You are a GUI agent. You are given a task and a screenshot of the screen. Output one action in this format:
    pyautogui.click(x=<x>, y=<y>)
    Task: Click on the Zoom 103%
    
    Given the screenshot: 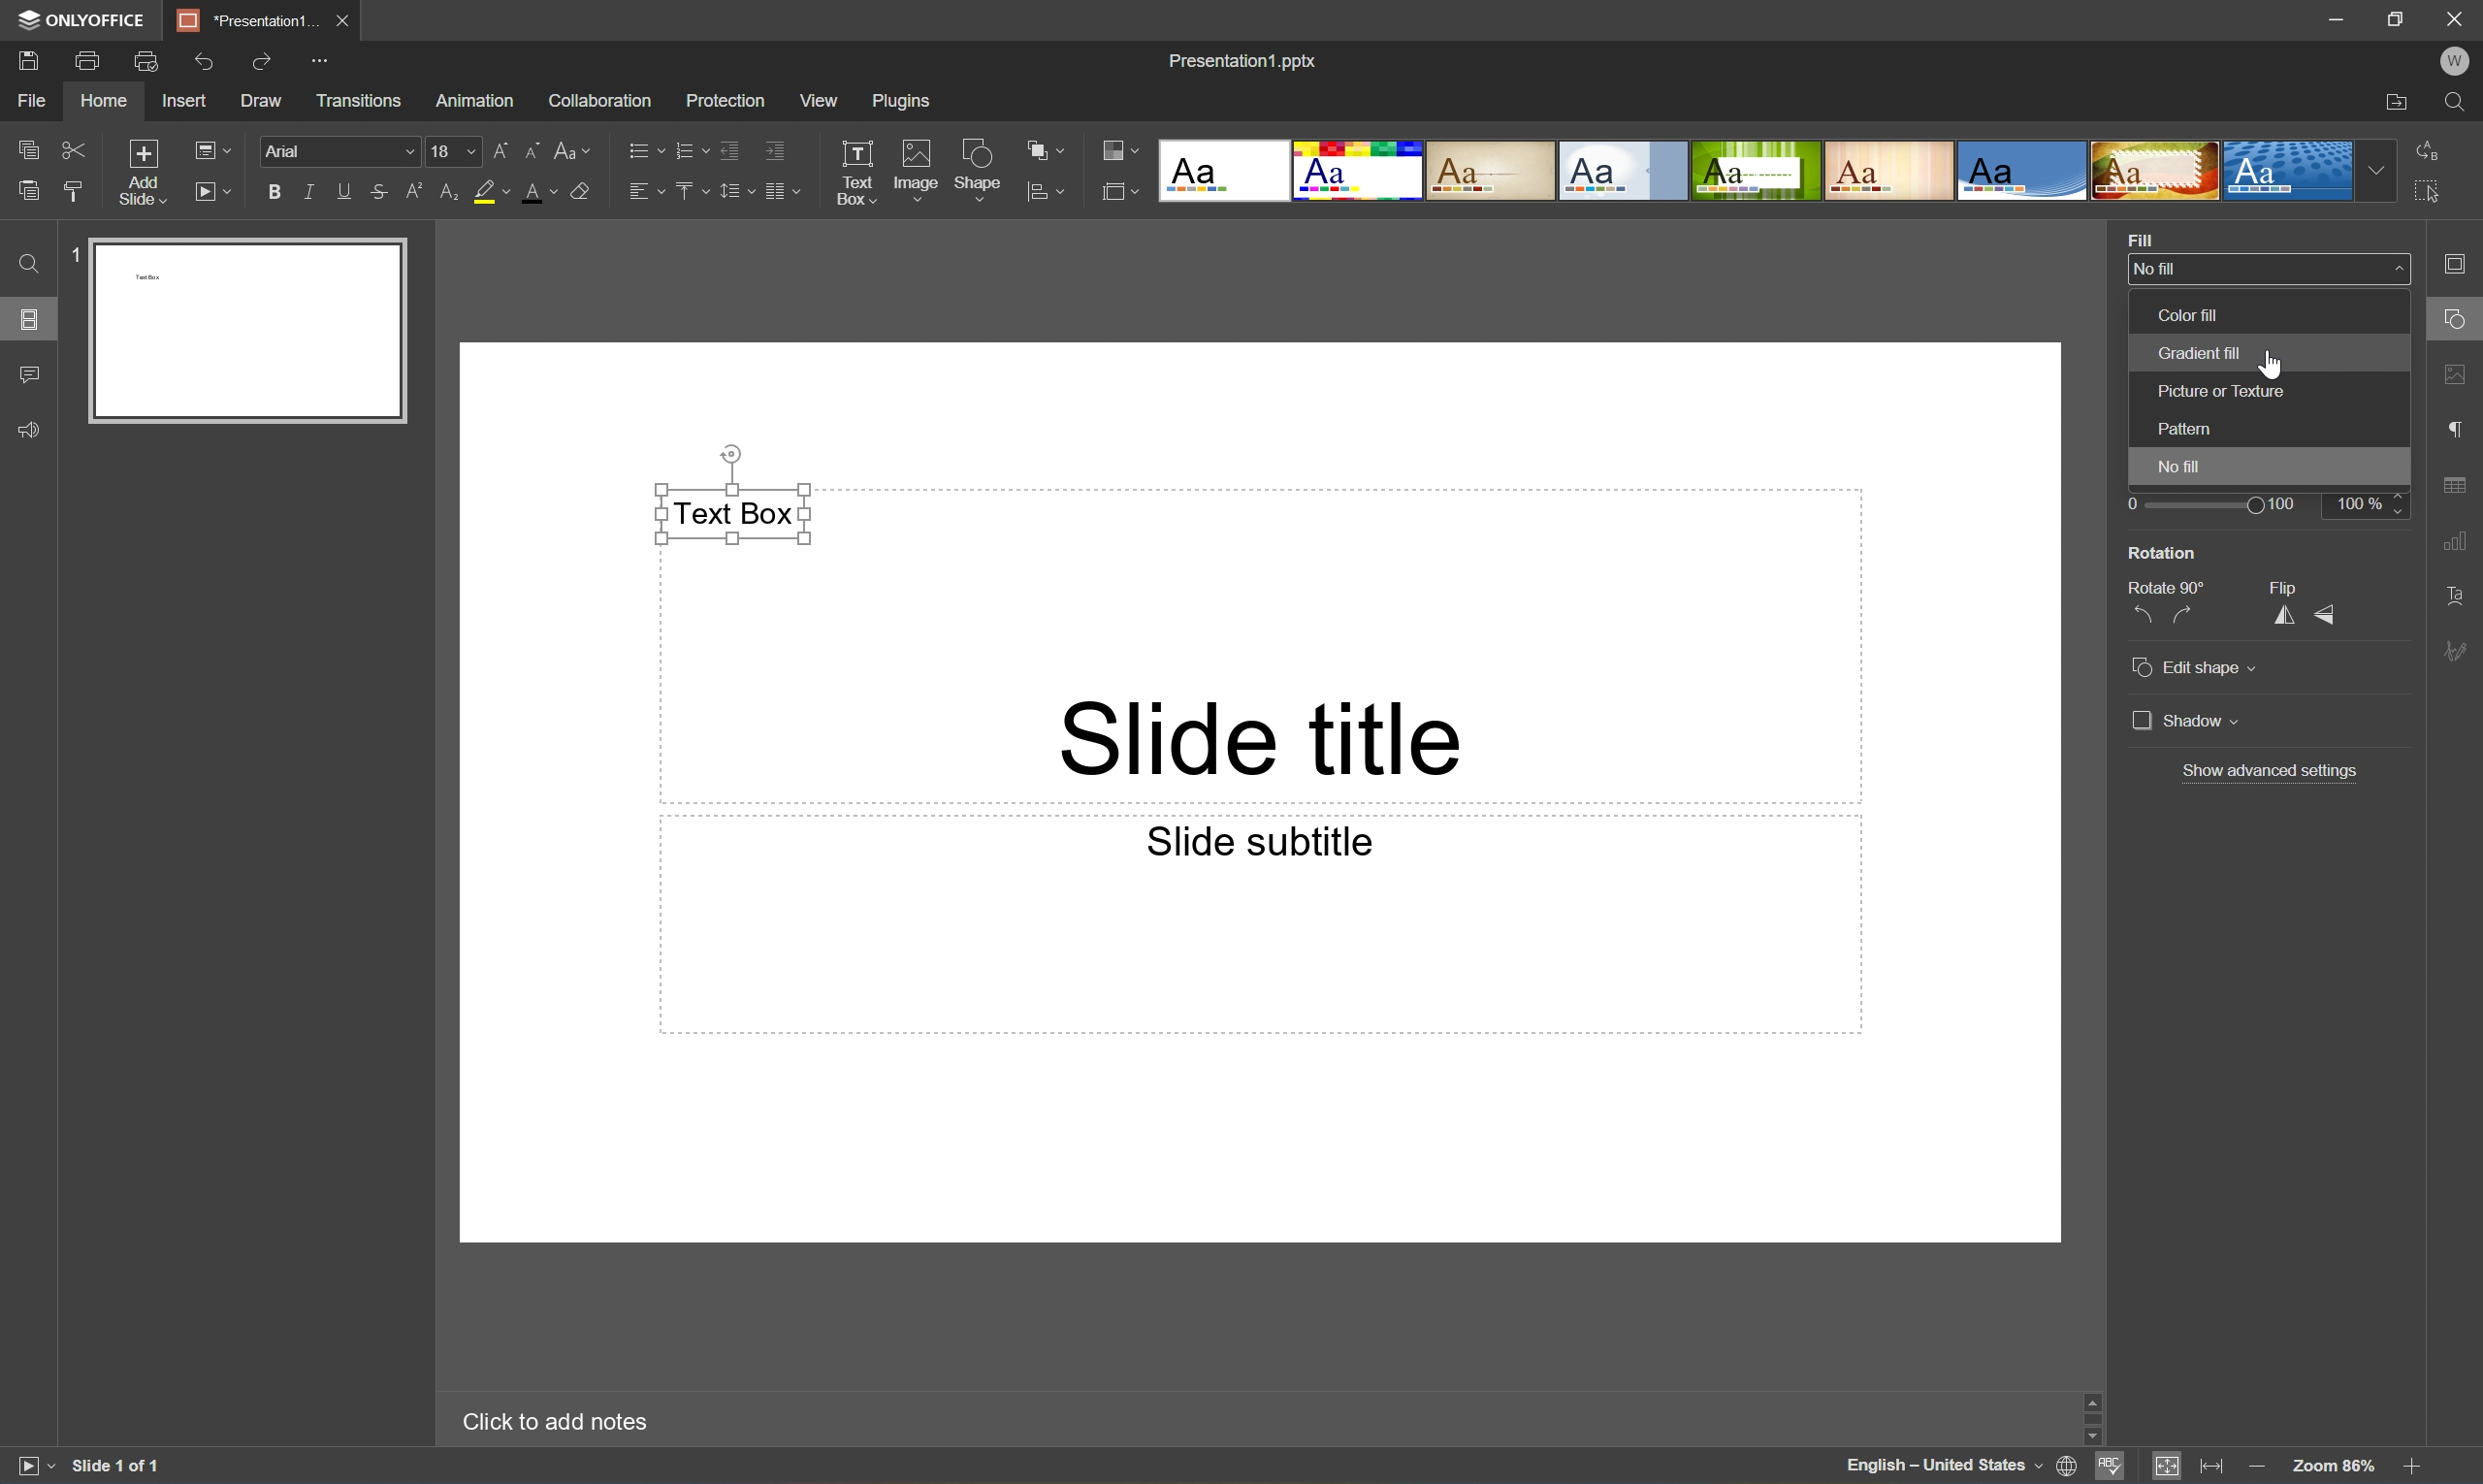 What is the action you would take?
    pyautogui.click(x=2333, y=1467)
    